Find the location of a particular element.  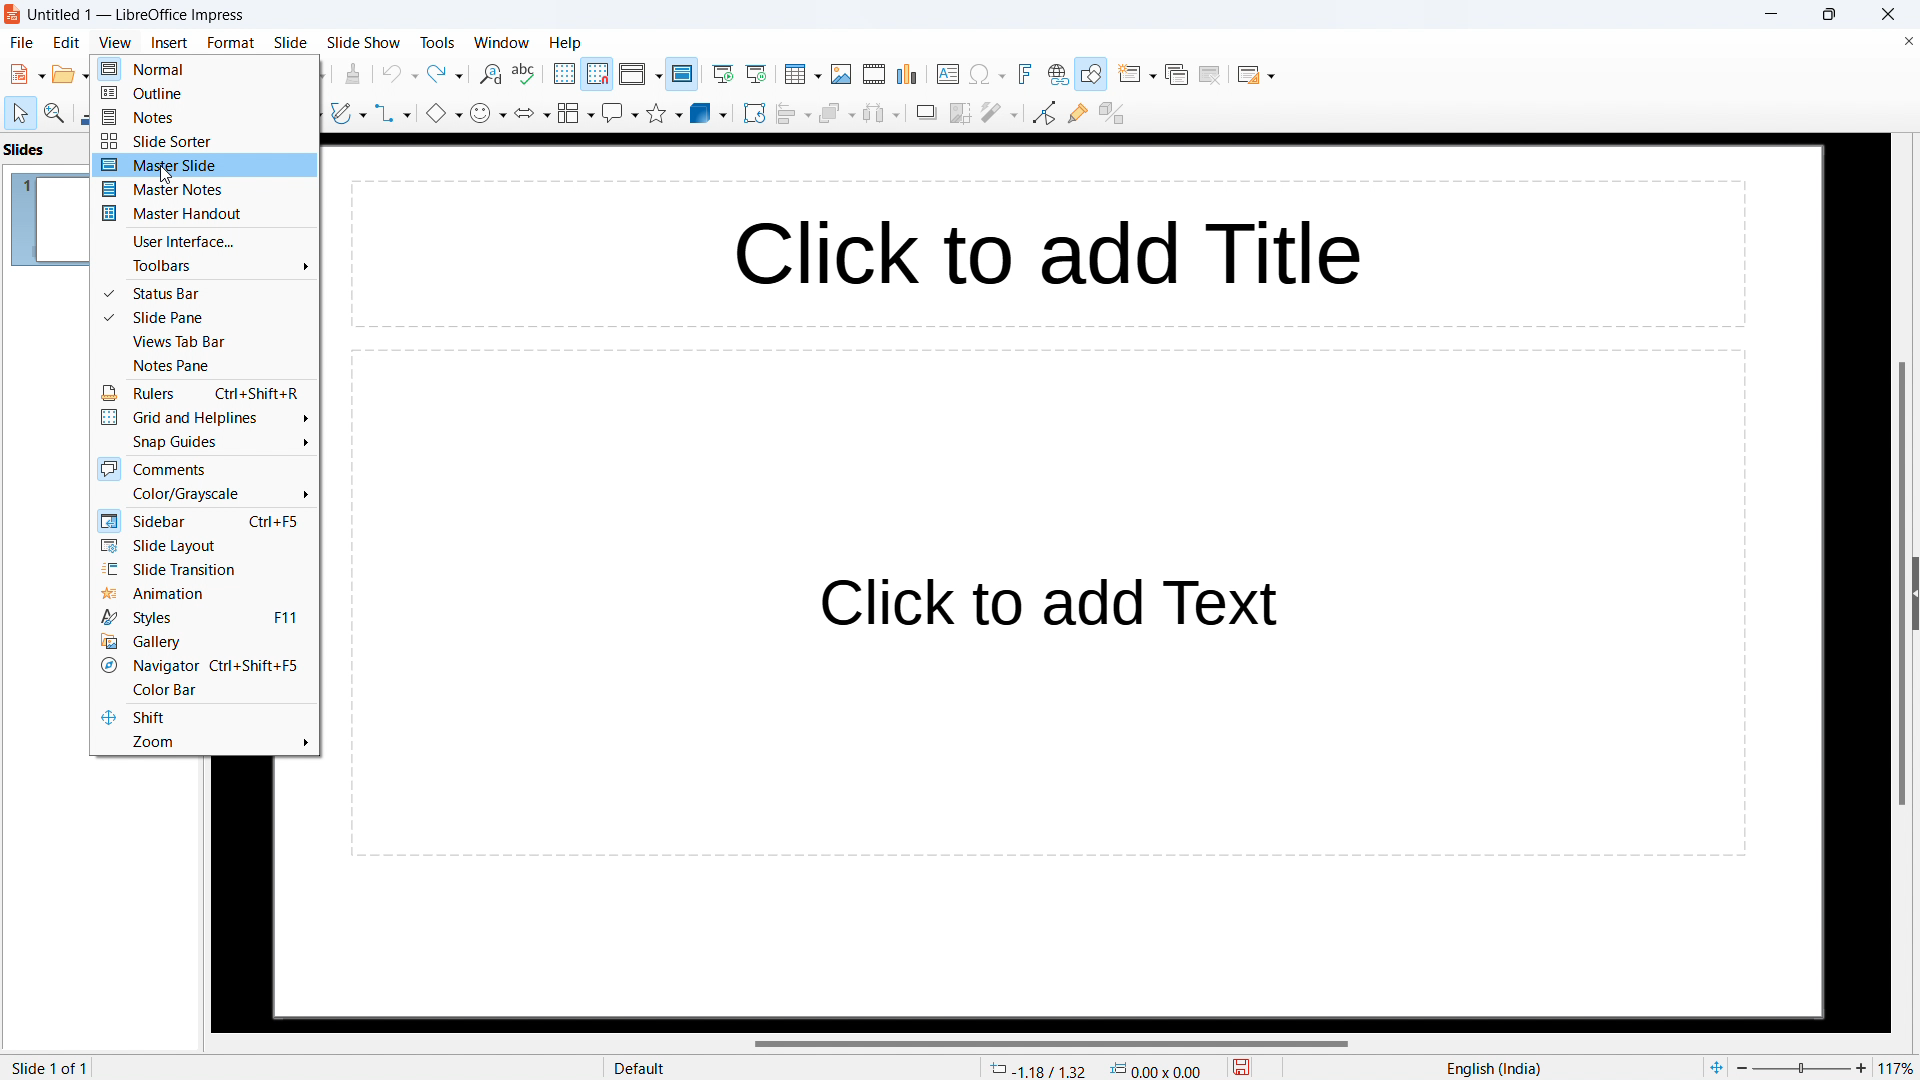

find and replace is located at coordinates (491, 75).